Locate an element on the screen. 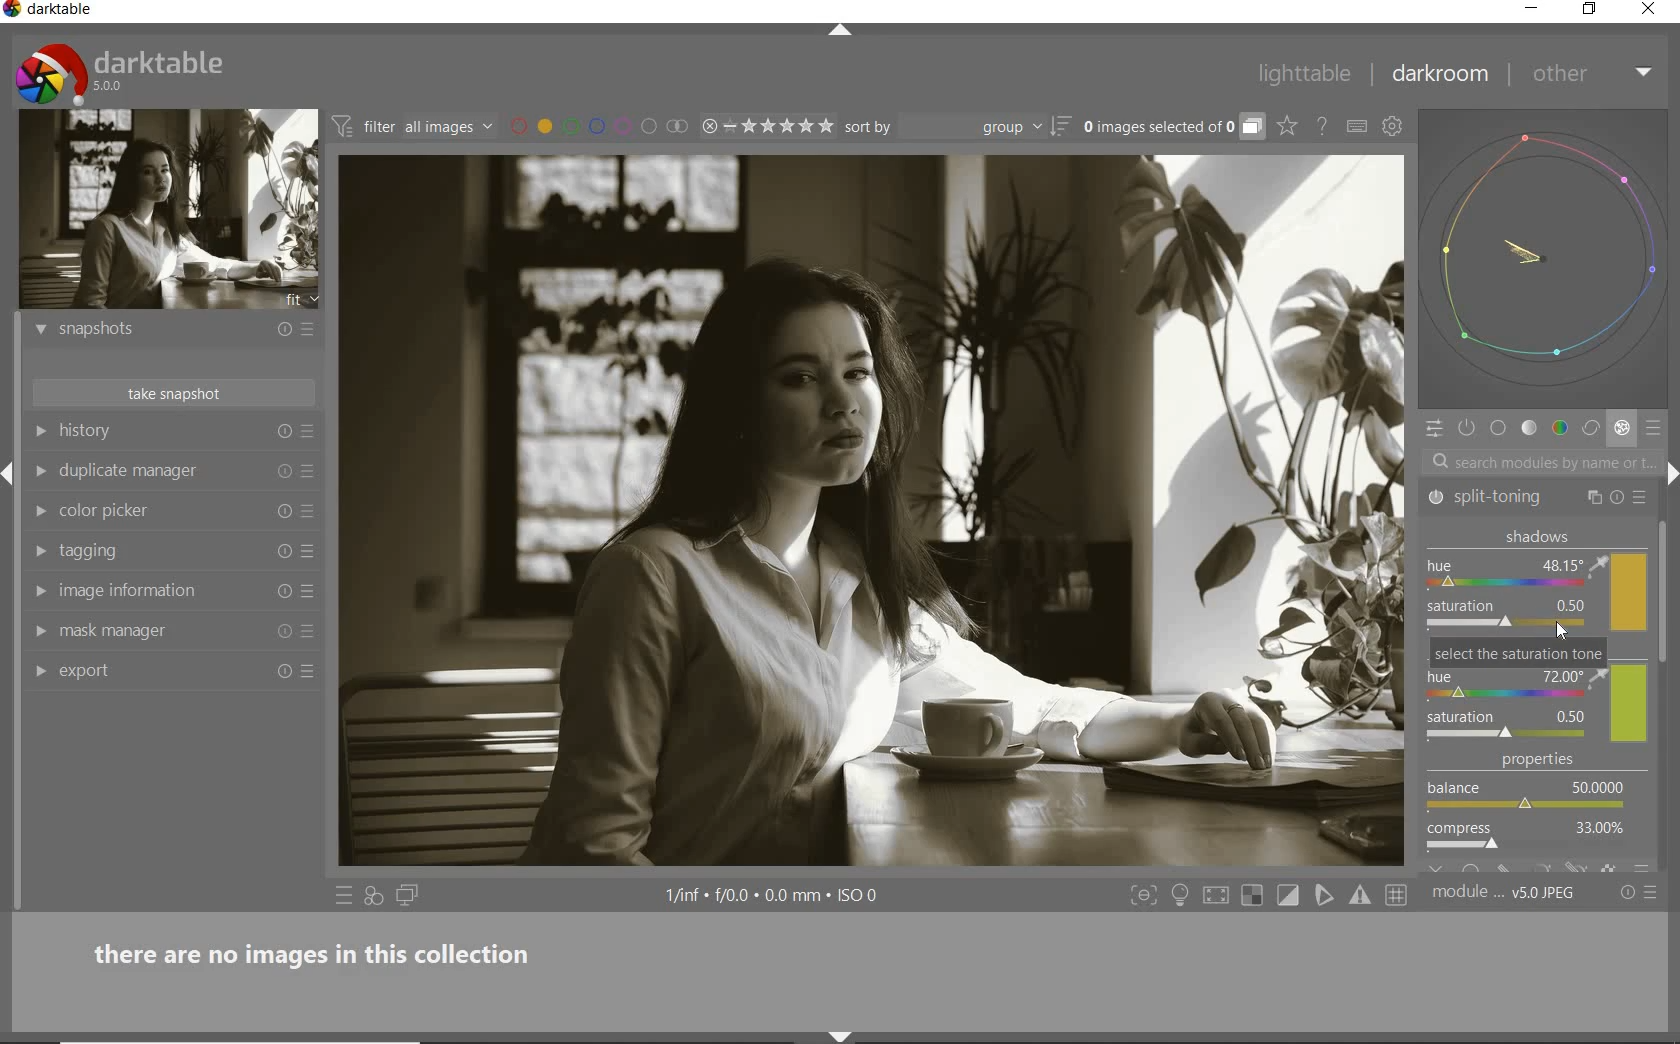 This screenshot has height=1044, width=1680. show module is located at coordinates (38, 431).